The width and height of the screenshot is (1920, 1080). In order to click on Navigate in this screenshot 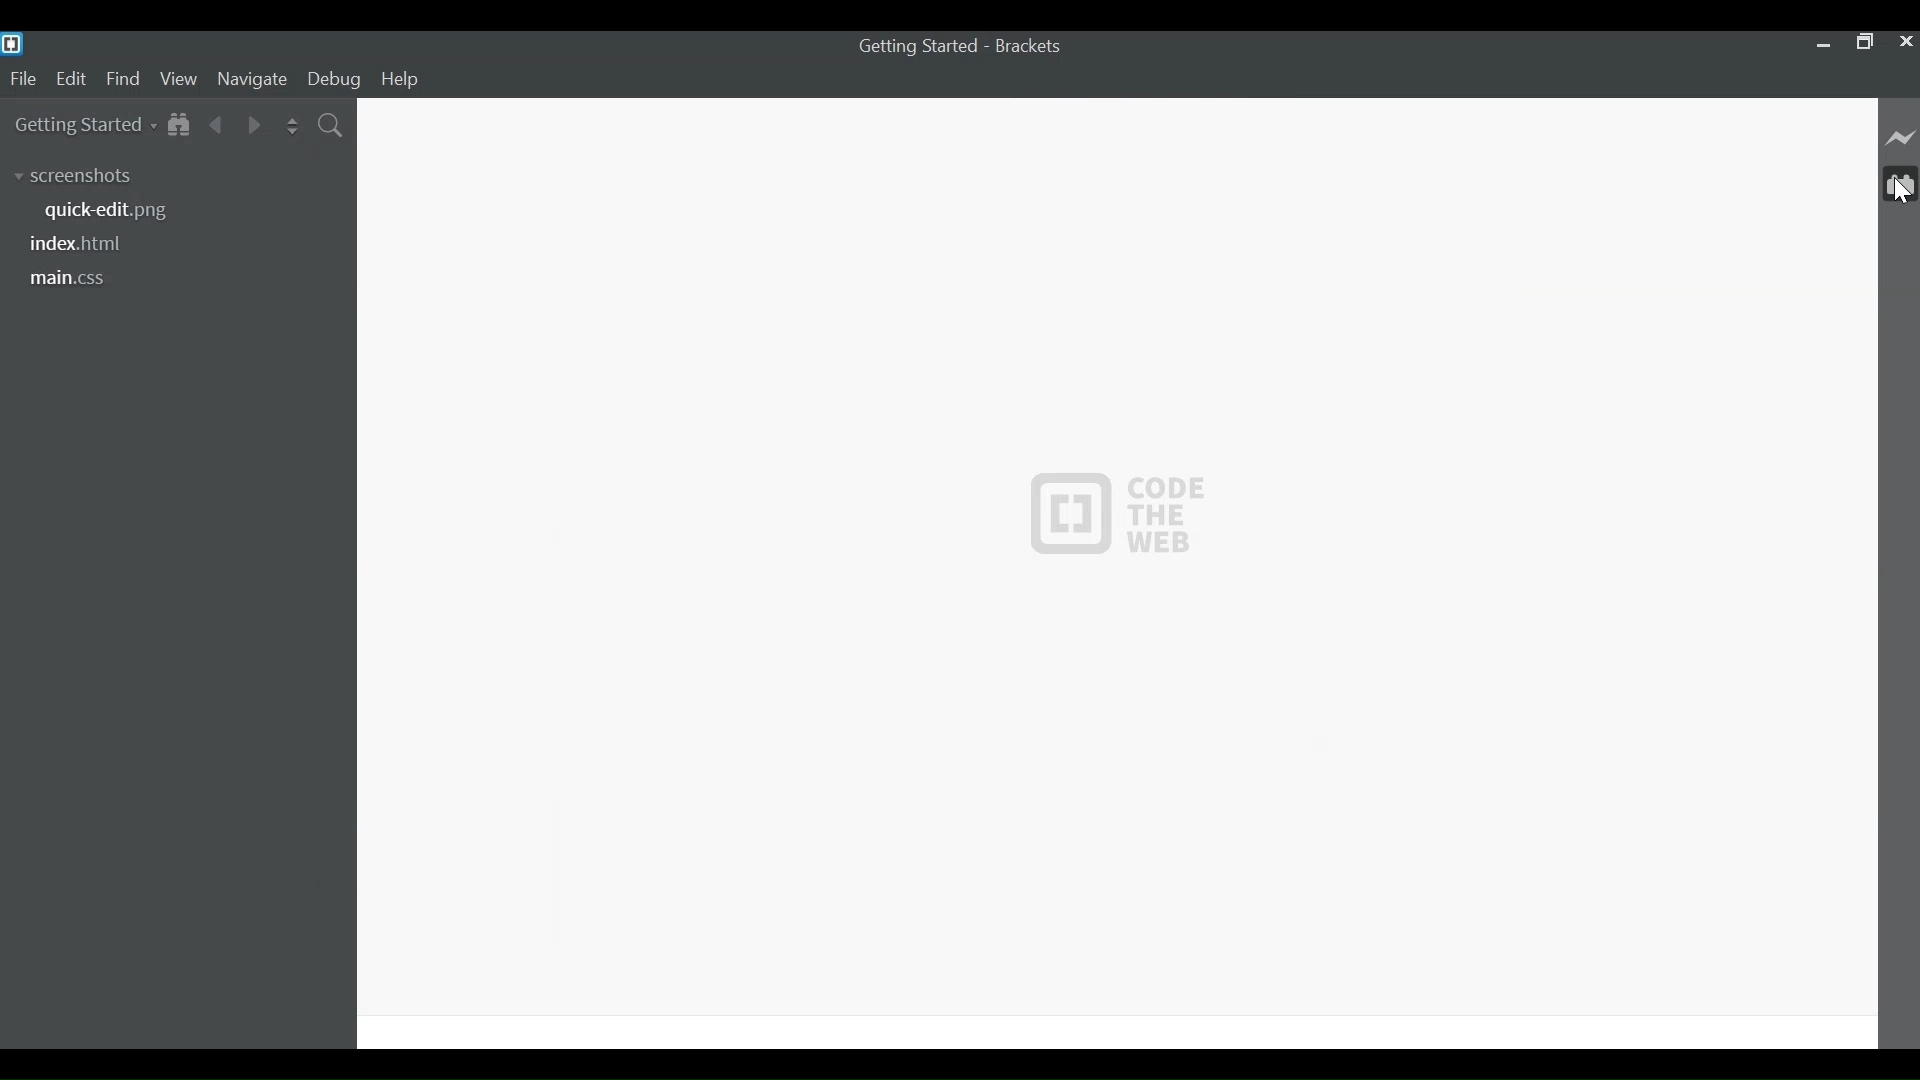, I will do `click(251, 80)`.